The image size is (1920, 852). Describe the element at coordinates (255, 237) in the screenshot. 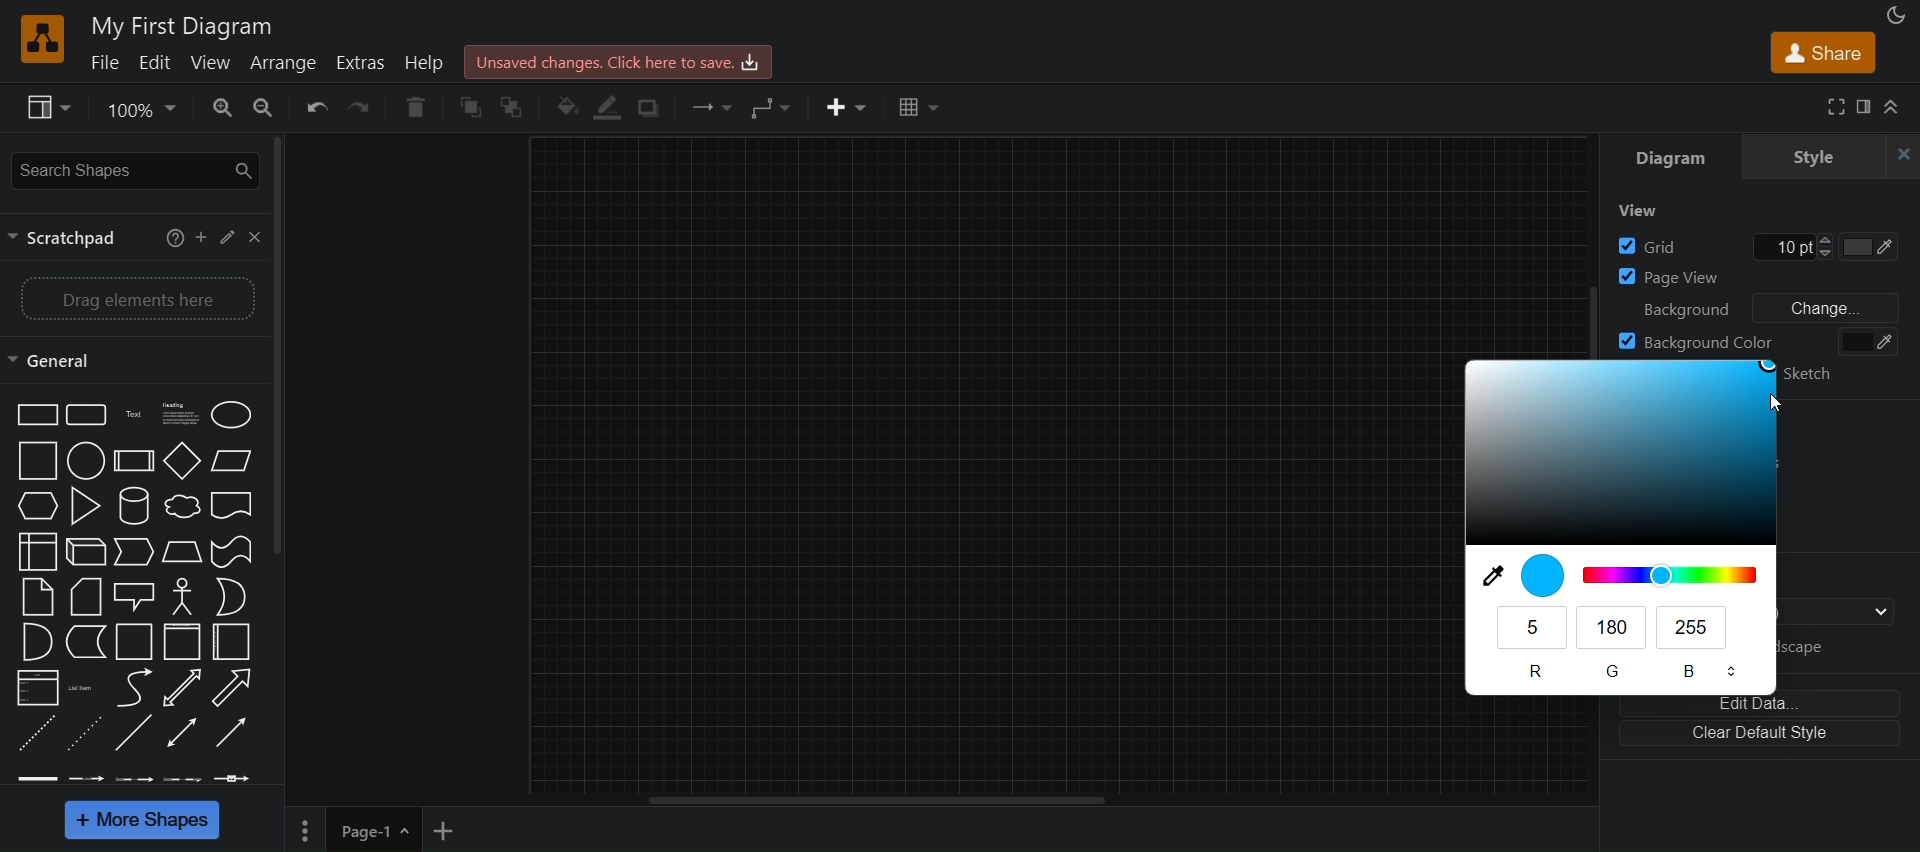

I see `close` at that location.